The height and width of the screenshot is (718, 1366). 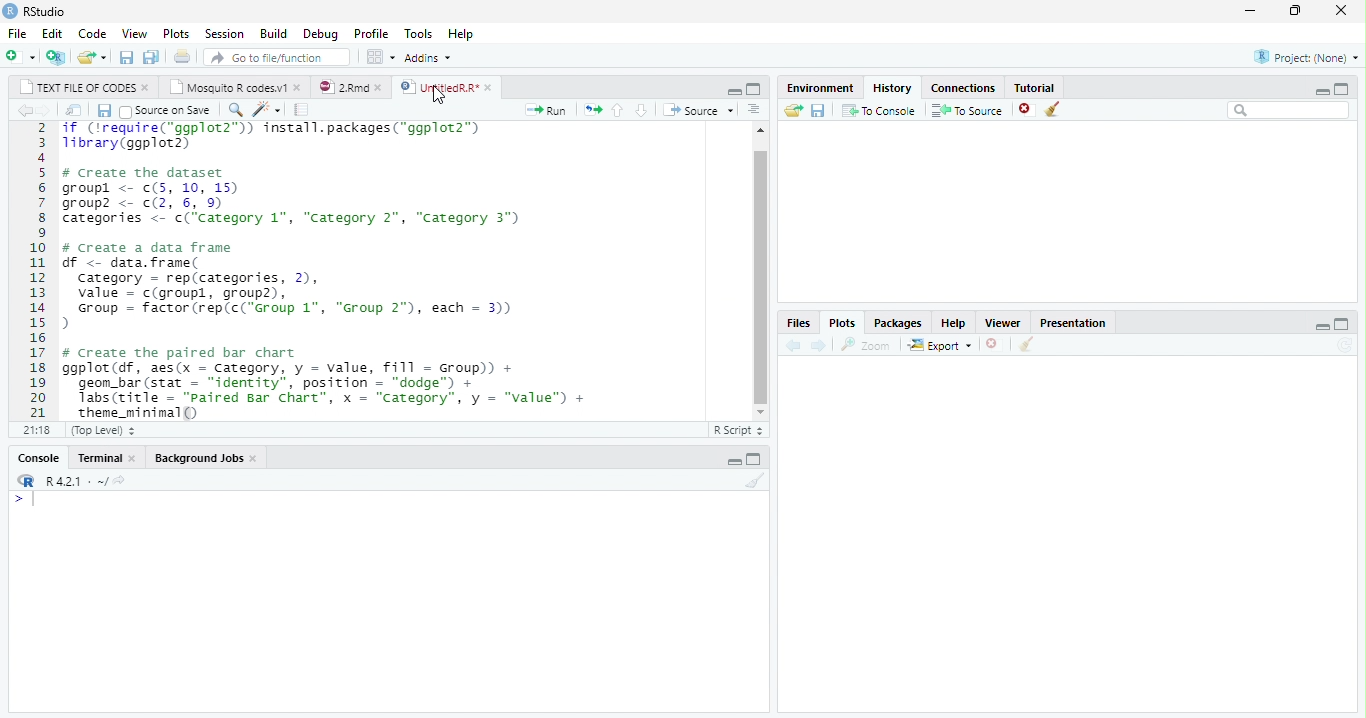 What do you see at coordinates (380, 88) in the screenshot?
I see `close` at bounding box center [380, 88].